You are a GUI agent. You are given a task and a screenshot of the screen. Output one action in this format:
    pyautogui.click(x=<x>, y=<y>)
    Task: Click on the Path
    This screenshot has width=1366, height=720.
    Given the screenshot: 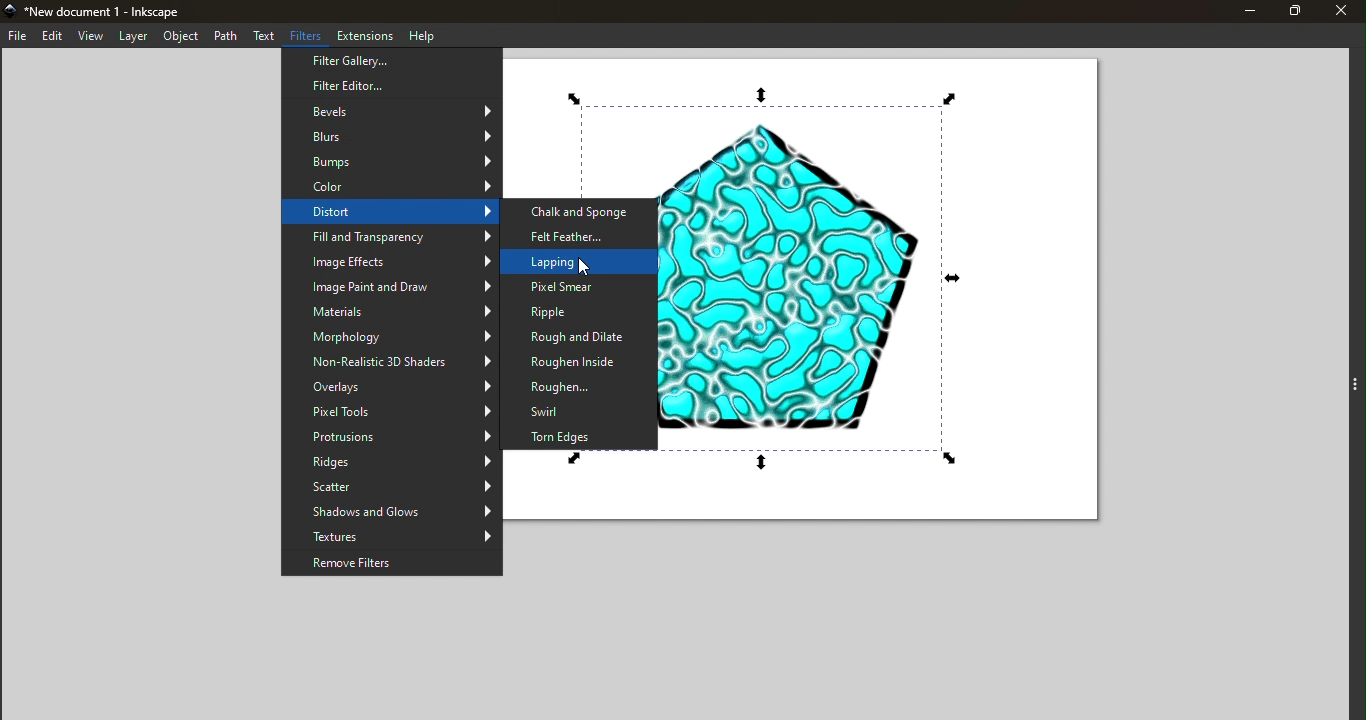 What is the action you would take?
    pyautogui.click(x=225, y=35)
    